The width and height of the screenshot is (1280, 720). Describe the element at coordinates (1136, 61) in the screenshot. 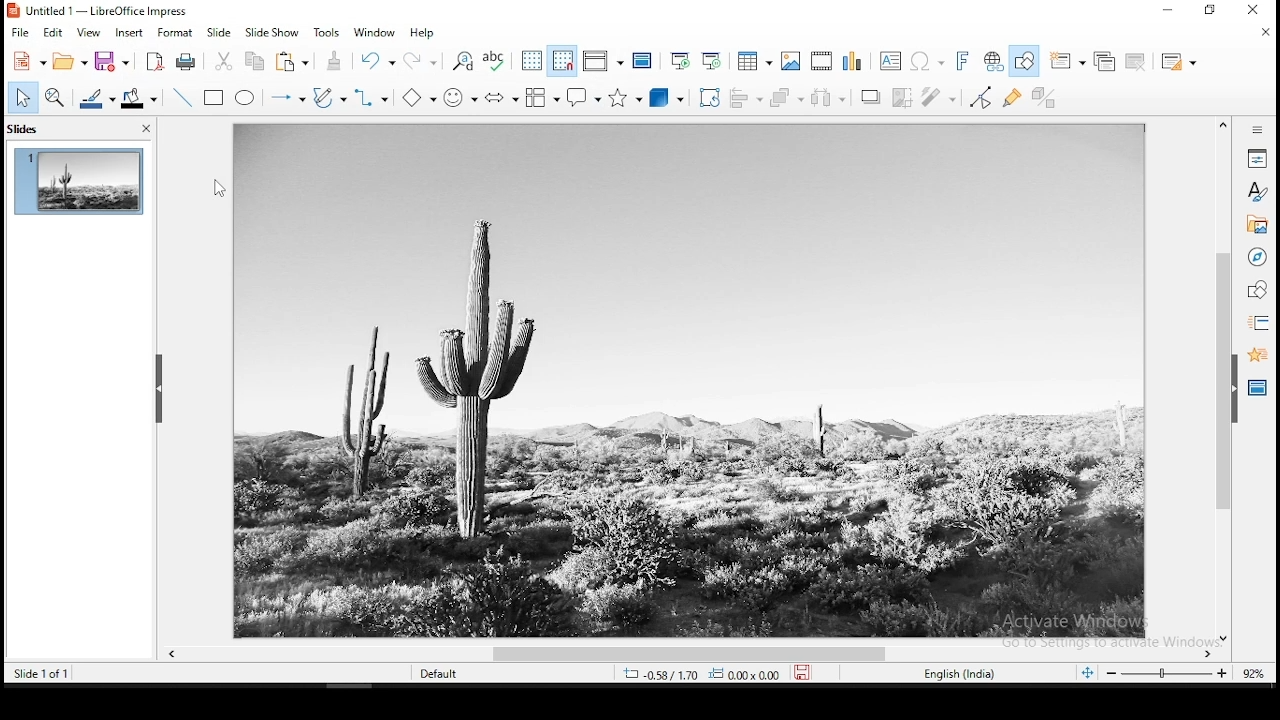

I see `delete slide` at that location.